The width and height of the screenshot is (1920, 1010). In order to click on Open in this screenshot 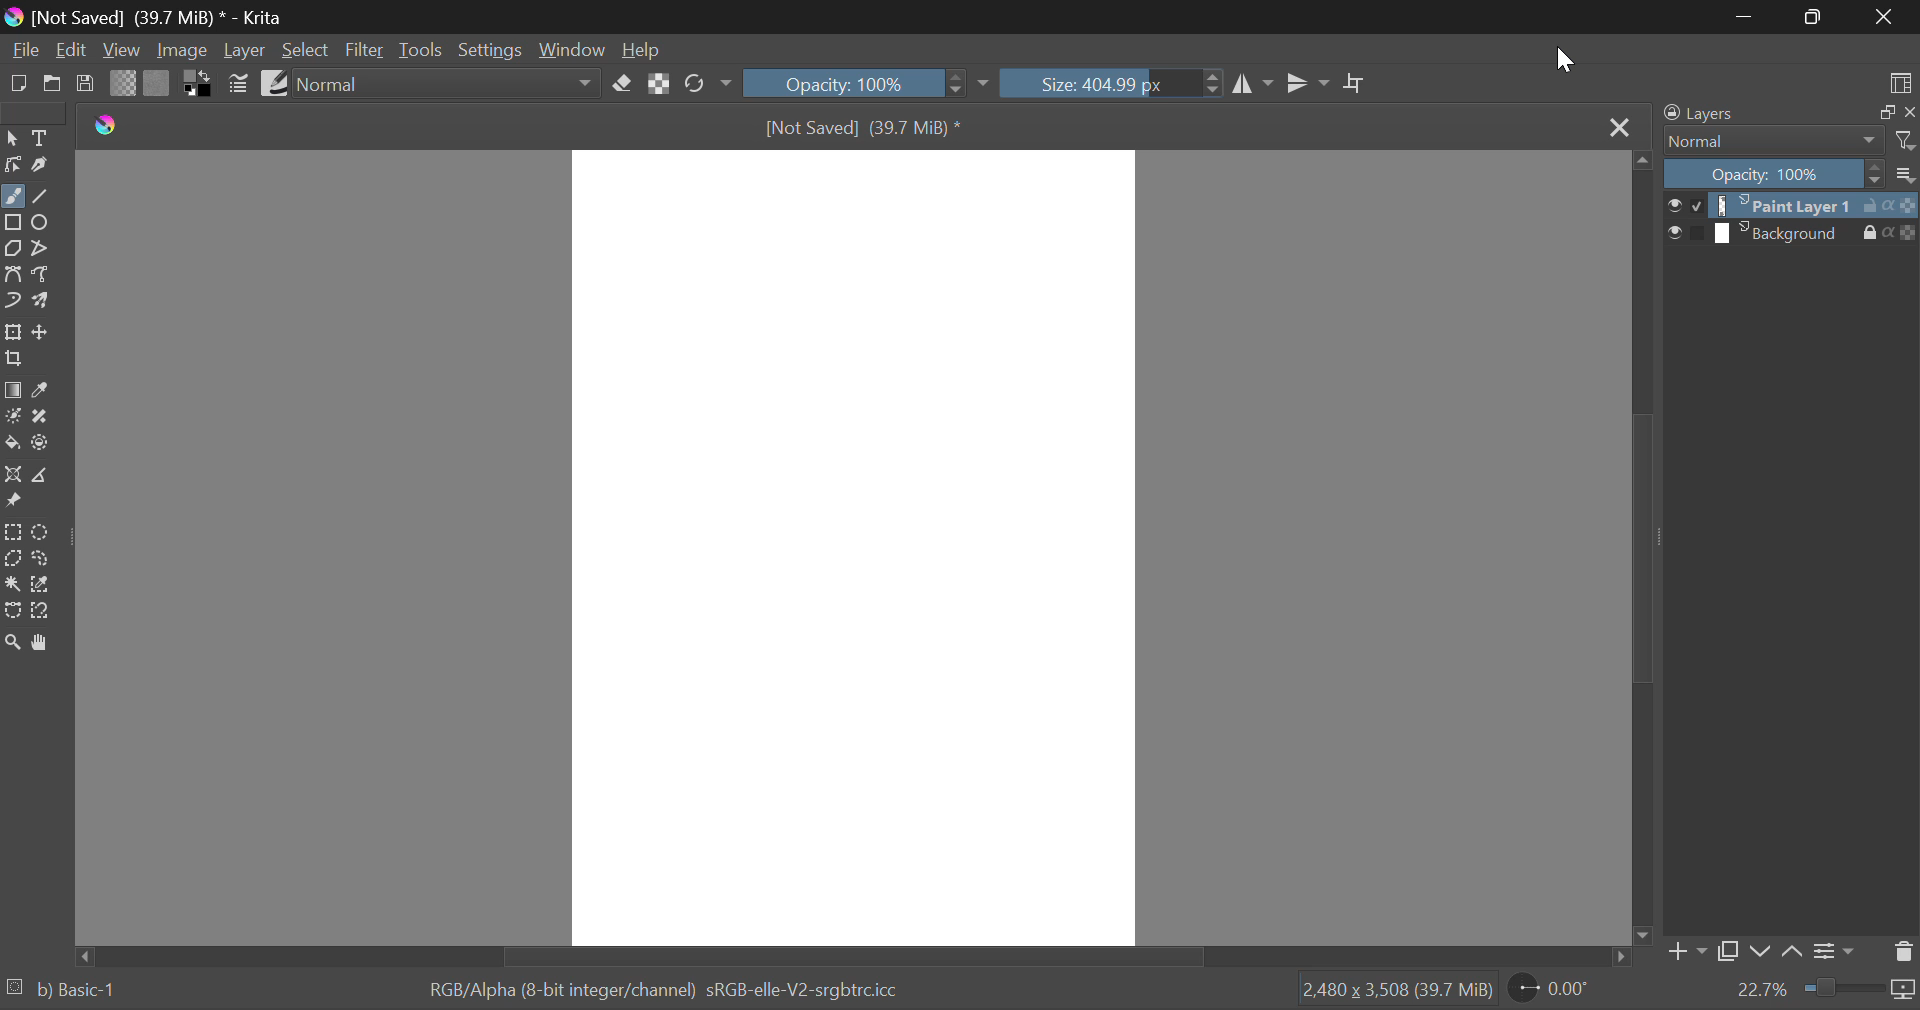, I will do `click(53, 85)`.